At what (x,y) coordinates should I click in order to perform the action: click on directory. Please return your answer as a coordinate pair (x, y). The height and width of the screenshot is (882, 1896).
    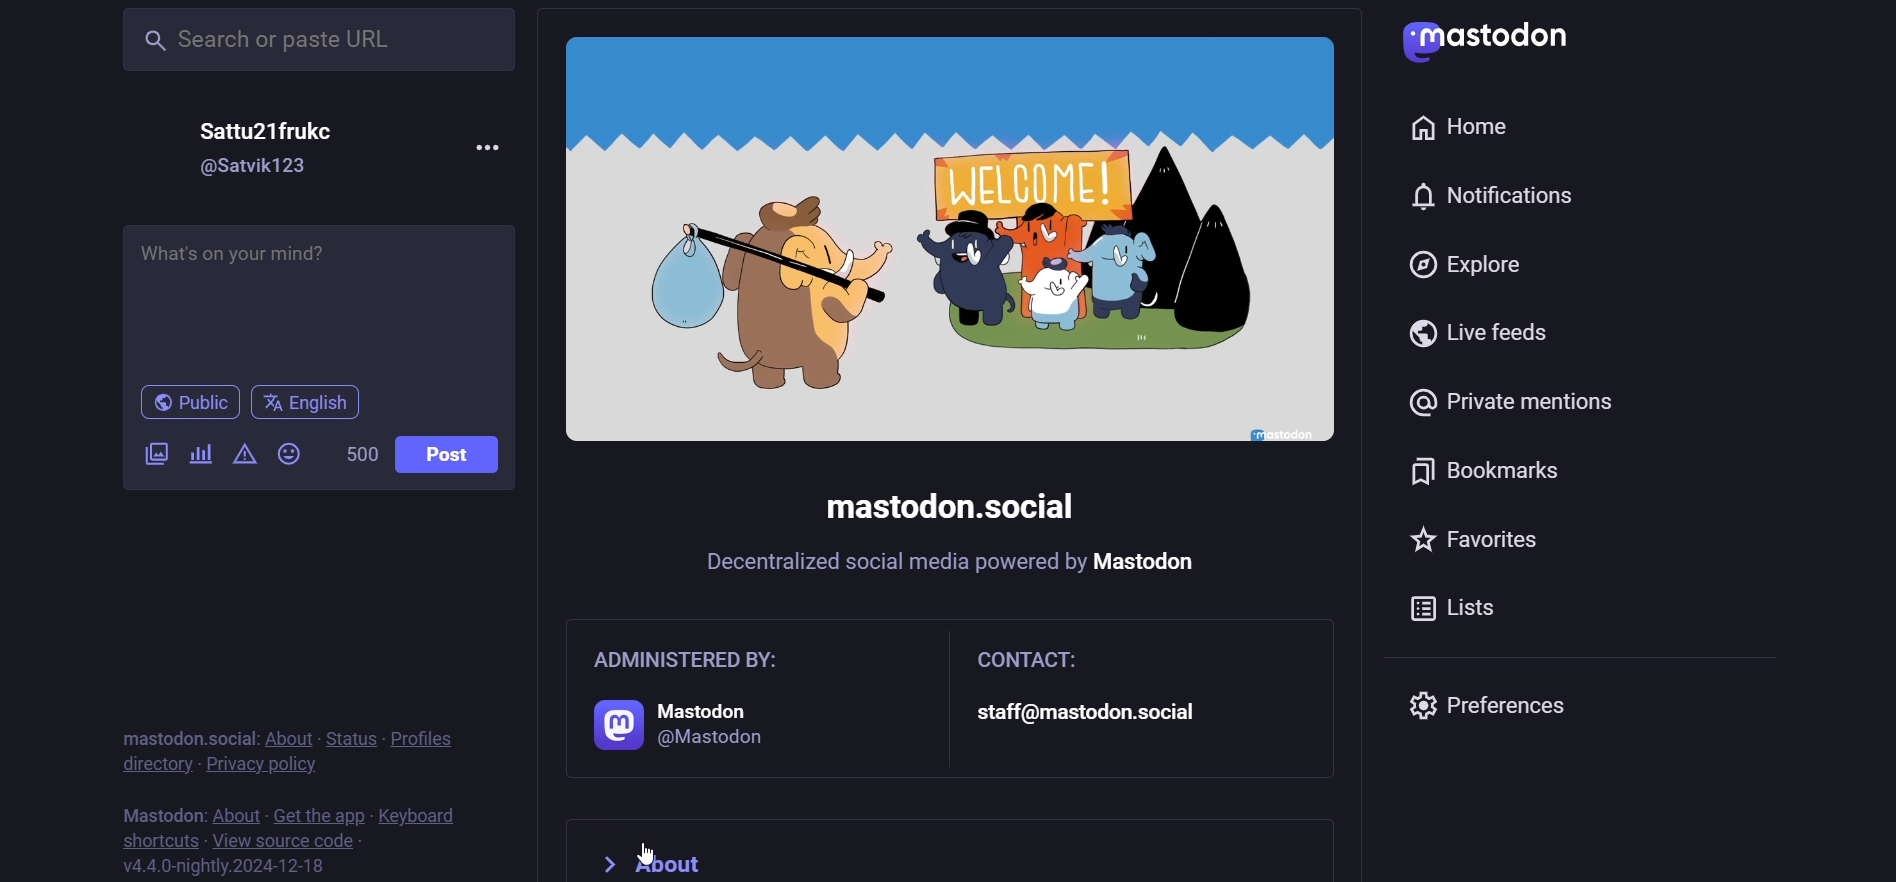
    Looking at the image, I should click on (152, 764).